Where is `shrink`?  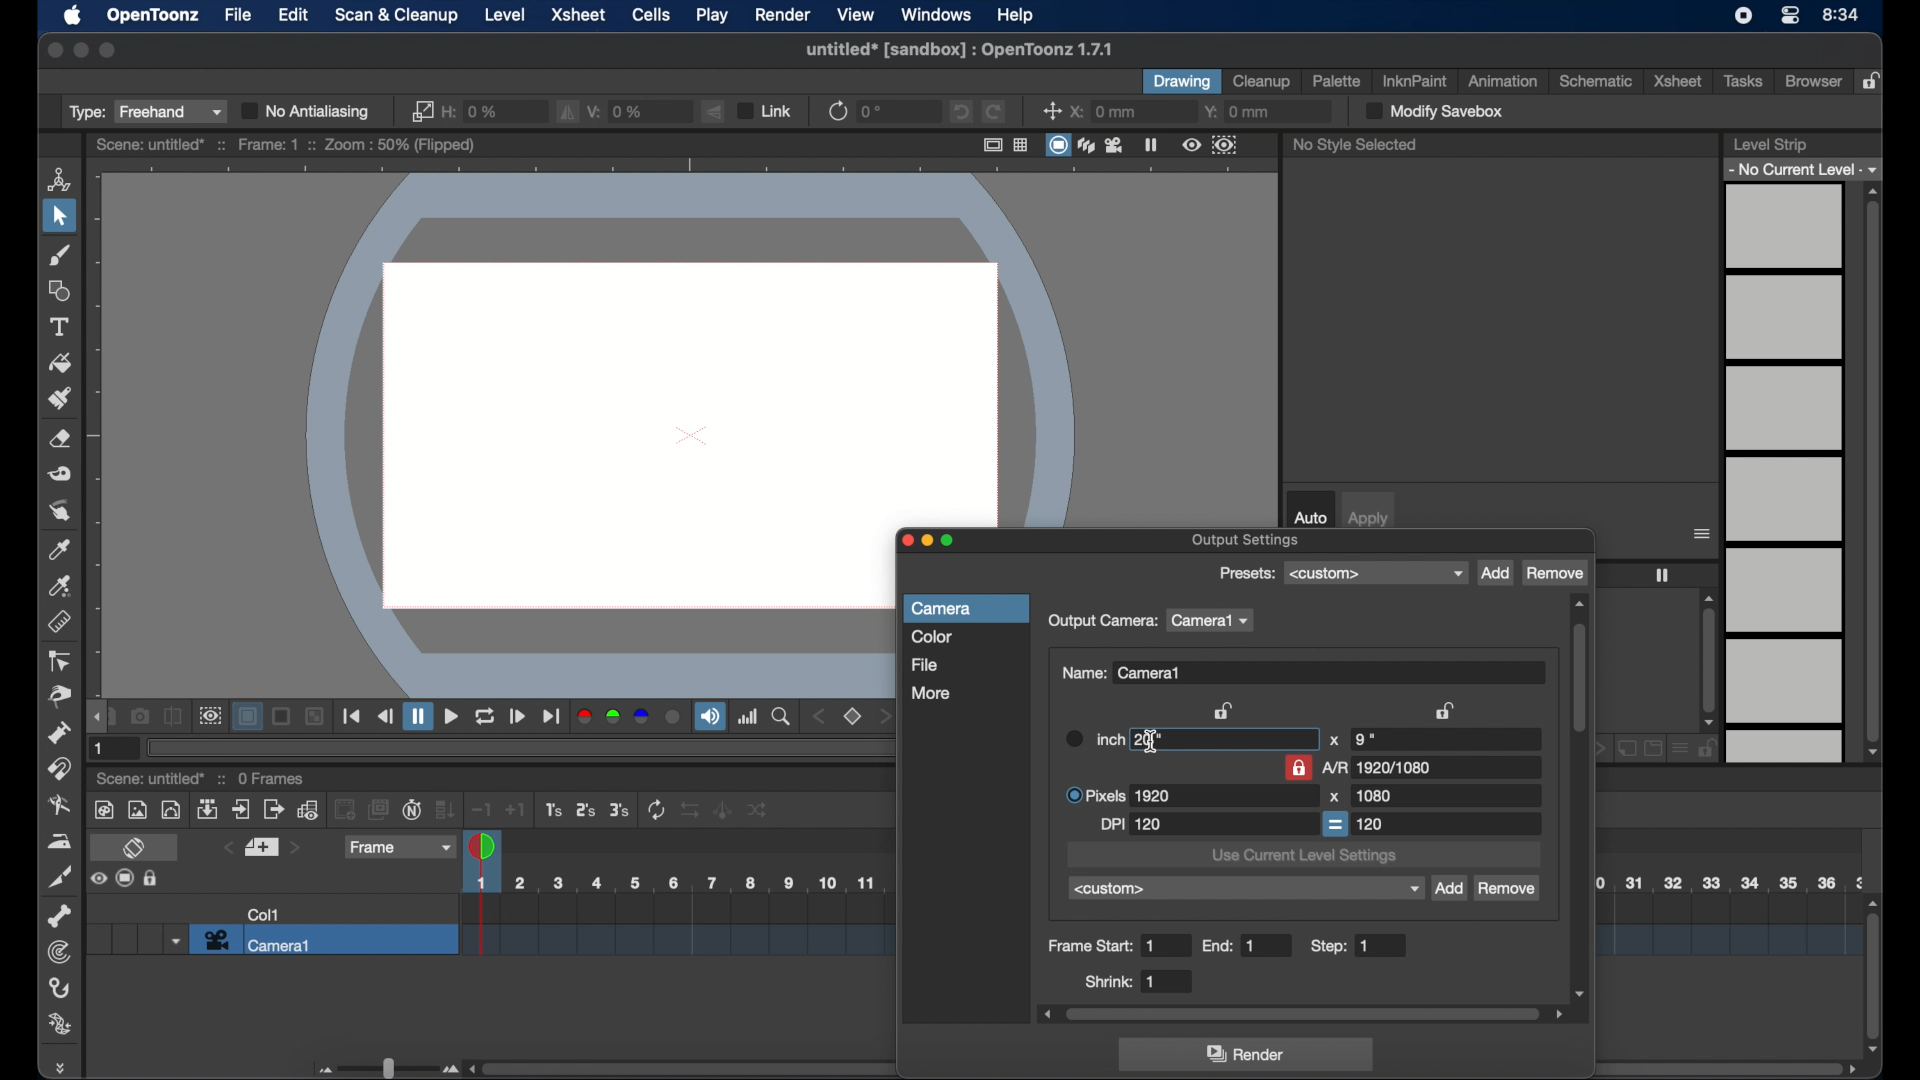
shrink is located at coordinates (1122, 981).